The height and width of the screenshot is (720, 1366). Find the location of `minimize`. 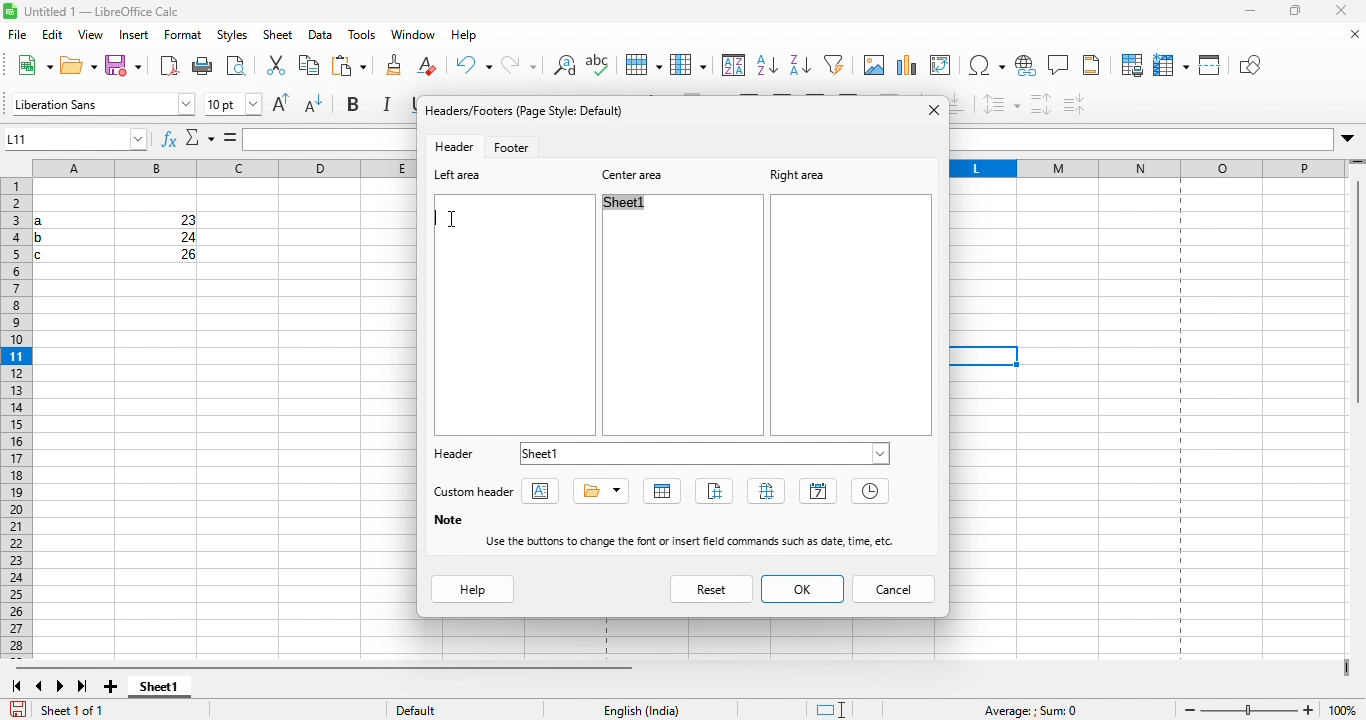

minimize is located at coordinates (1252, 13).